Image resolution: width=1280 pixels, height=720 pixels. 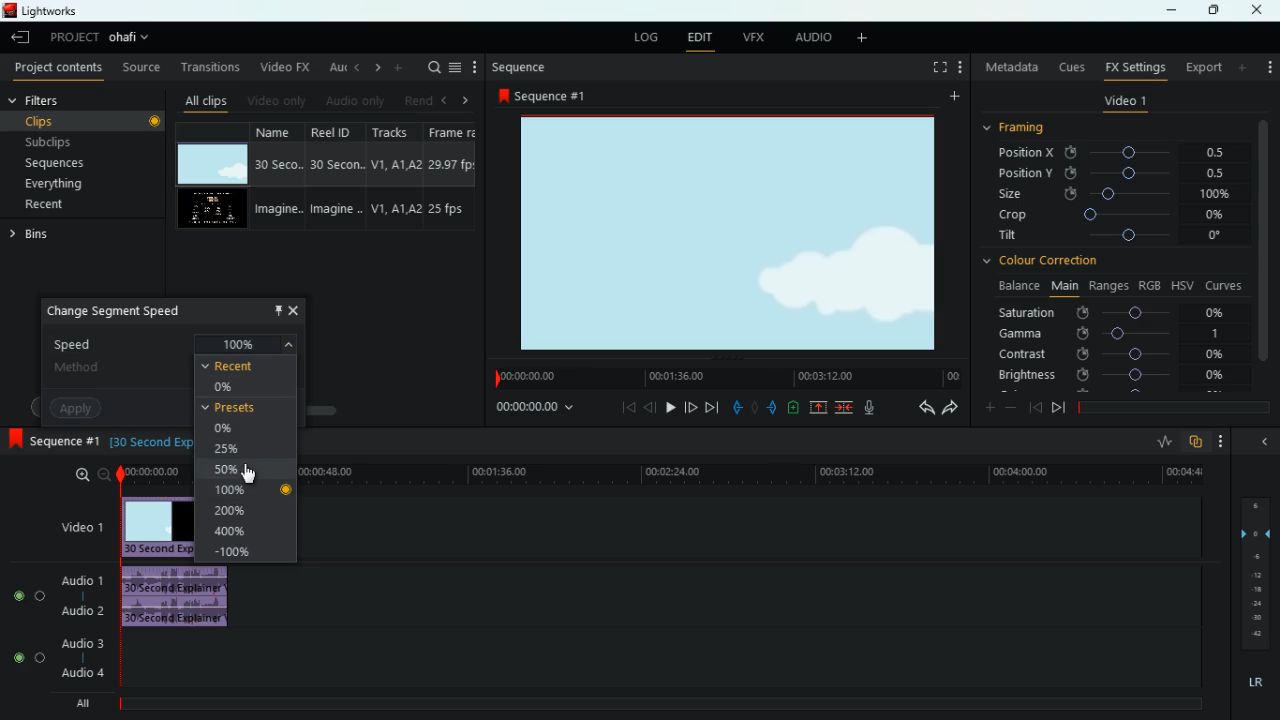 I want to click on minus, so click(x=1011, y=407).